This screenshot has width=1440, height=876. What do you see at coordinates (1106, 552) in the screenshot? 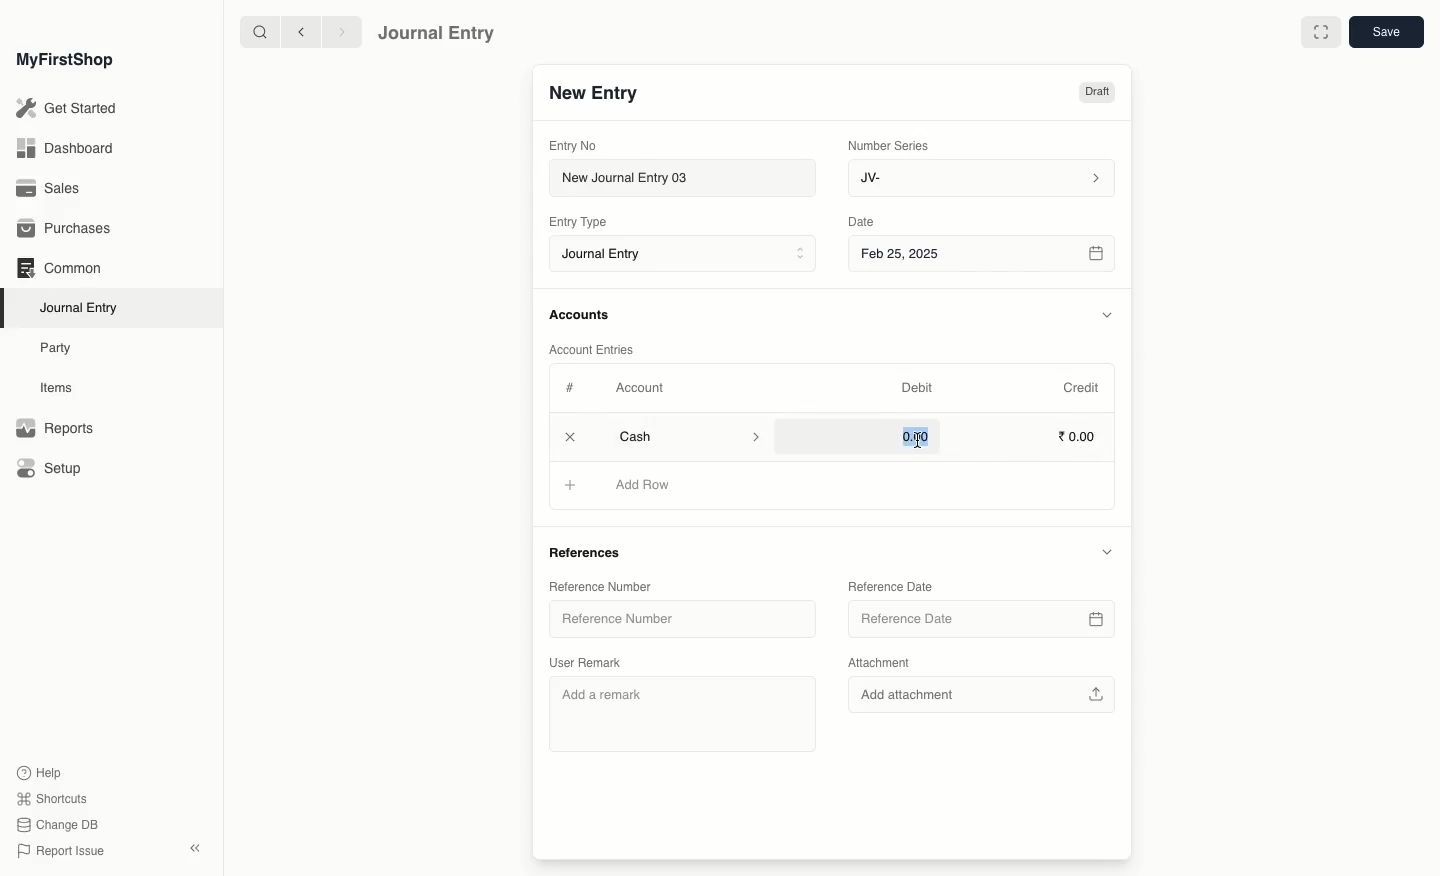
I see `Hide` at bounding box center [1106, 552].